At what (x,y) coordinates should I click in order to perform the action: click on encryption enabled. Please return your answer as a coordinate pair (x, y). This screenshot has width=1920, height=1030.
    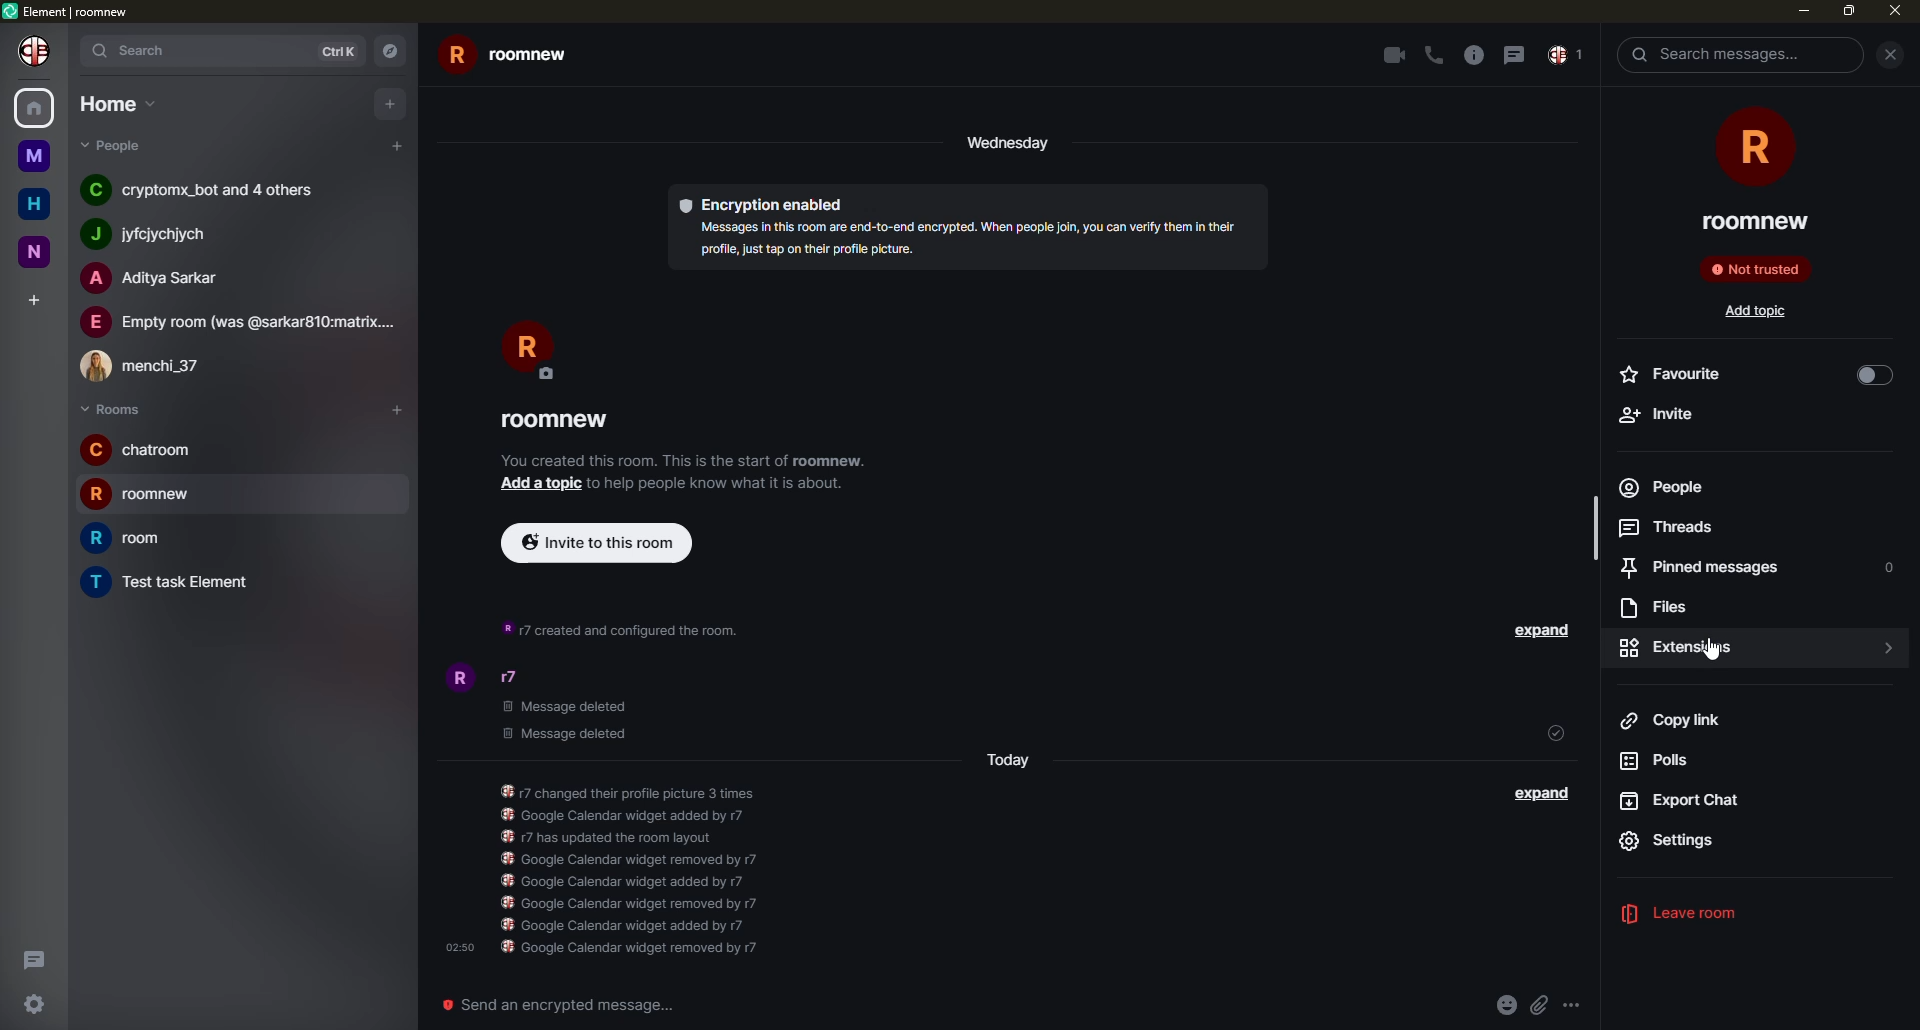
    Looking at the image, I should click on (764, 204).